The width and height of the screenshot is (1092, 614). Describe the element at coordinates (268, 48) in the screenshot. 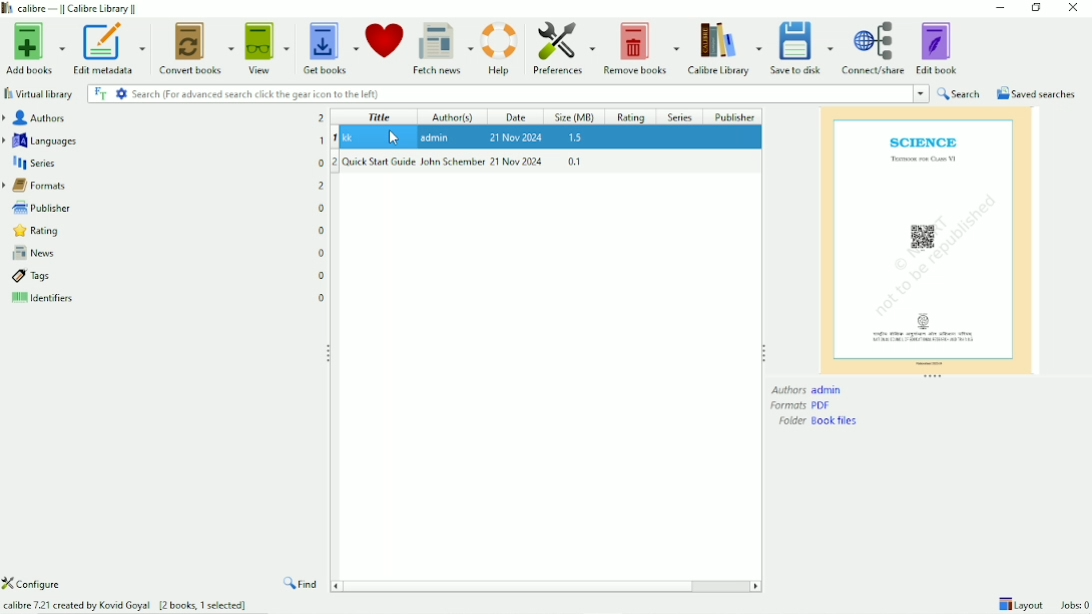

I see `View` at that location.